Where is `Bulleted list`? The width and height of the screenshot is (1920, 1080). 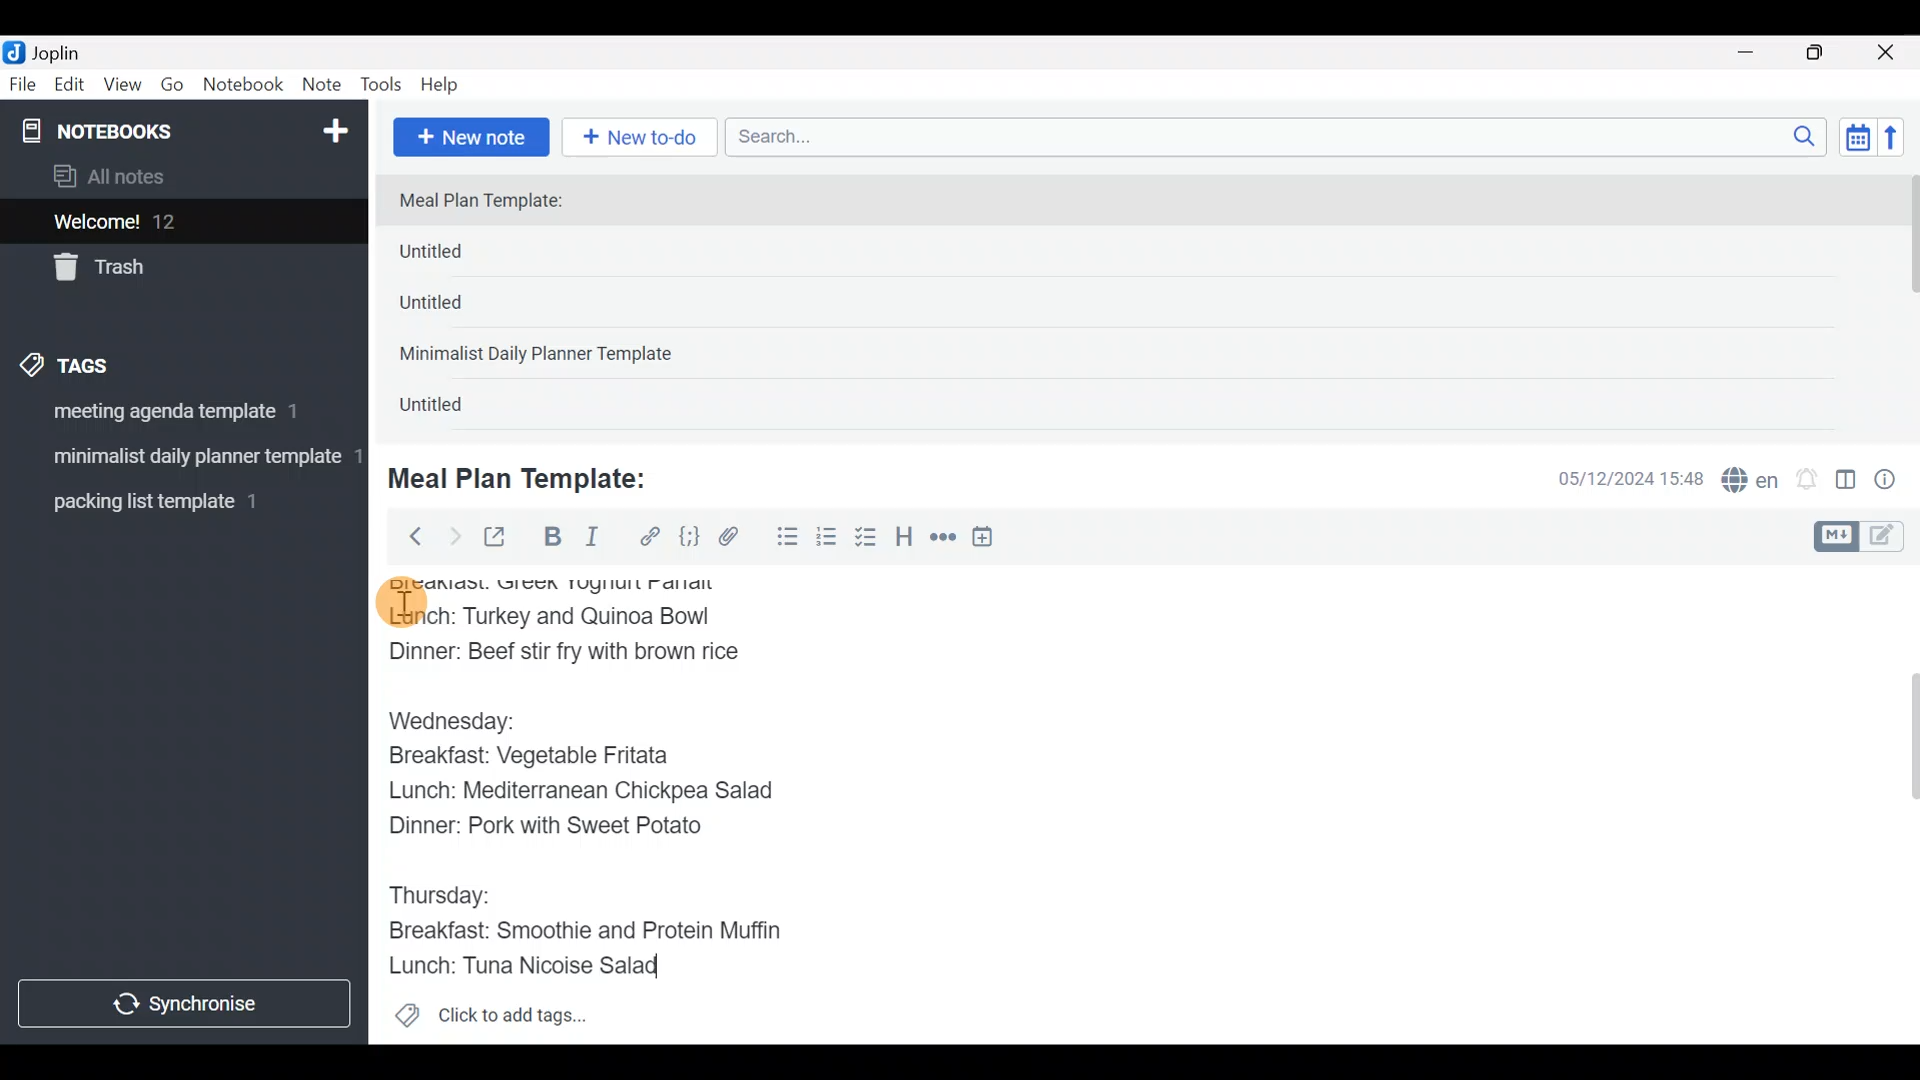
Bulleted list is located at coordinates (783, 538).